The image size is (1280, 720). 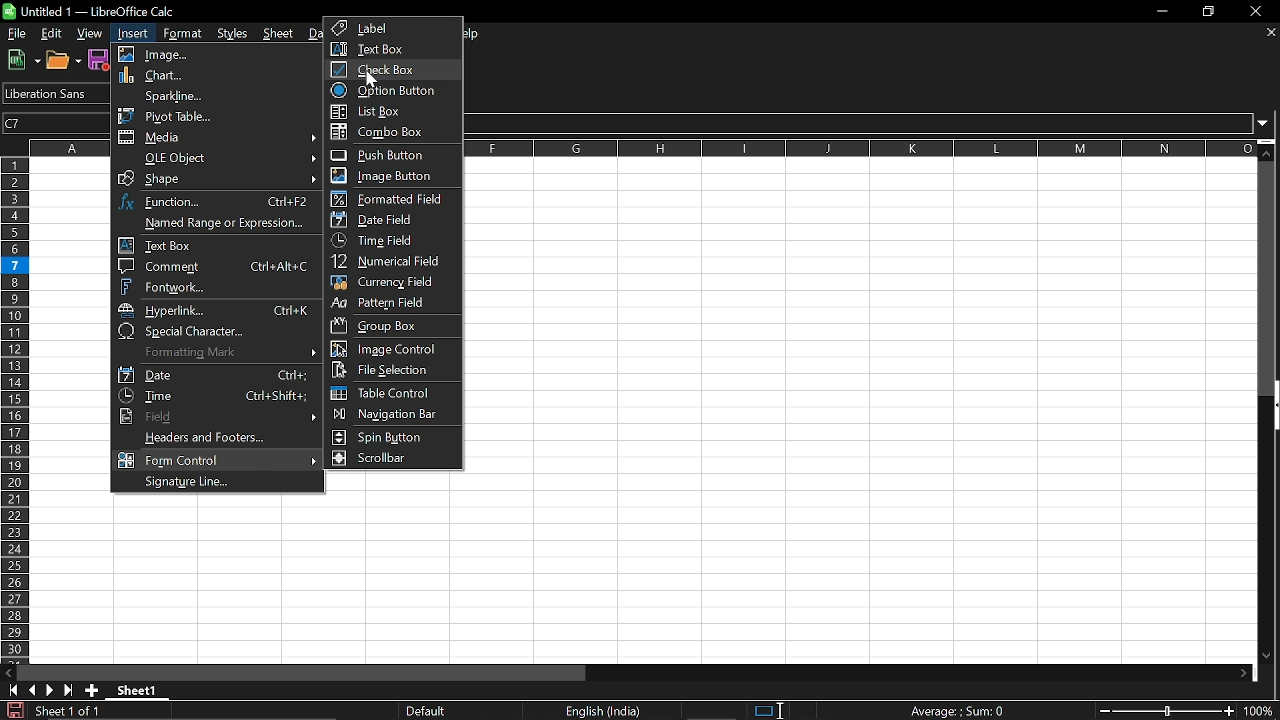 What do you see at coordinates (53, 34) in the screenshot?
I see `Edit` at bounding box center [53, 34].